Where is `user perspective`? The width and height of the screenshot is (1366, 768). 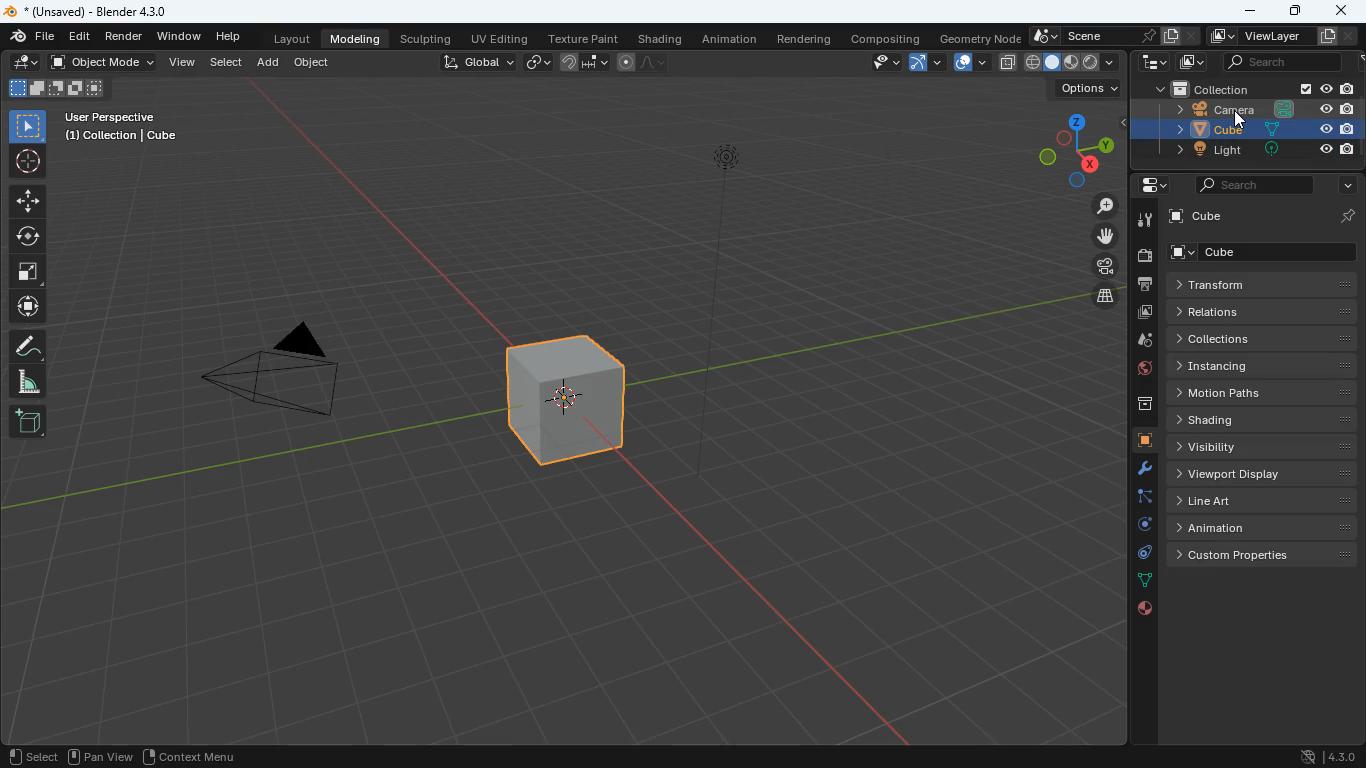 user perspective is located at coordinates (125, 130).